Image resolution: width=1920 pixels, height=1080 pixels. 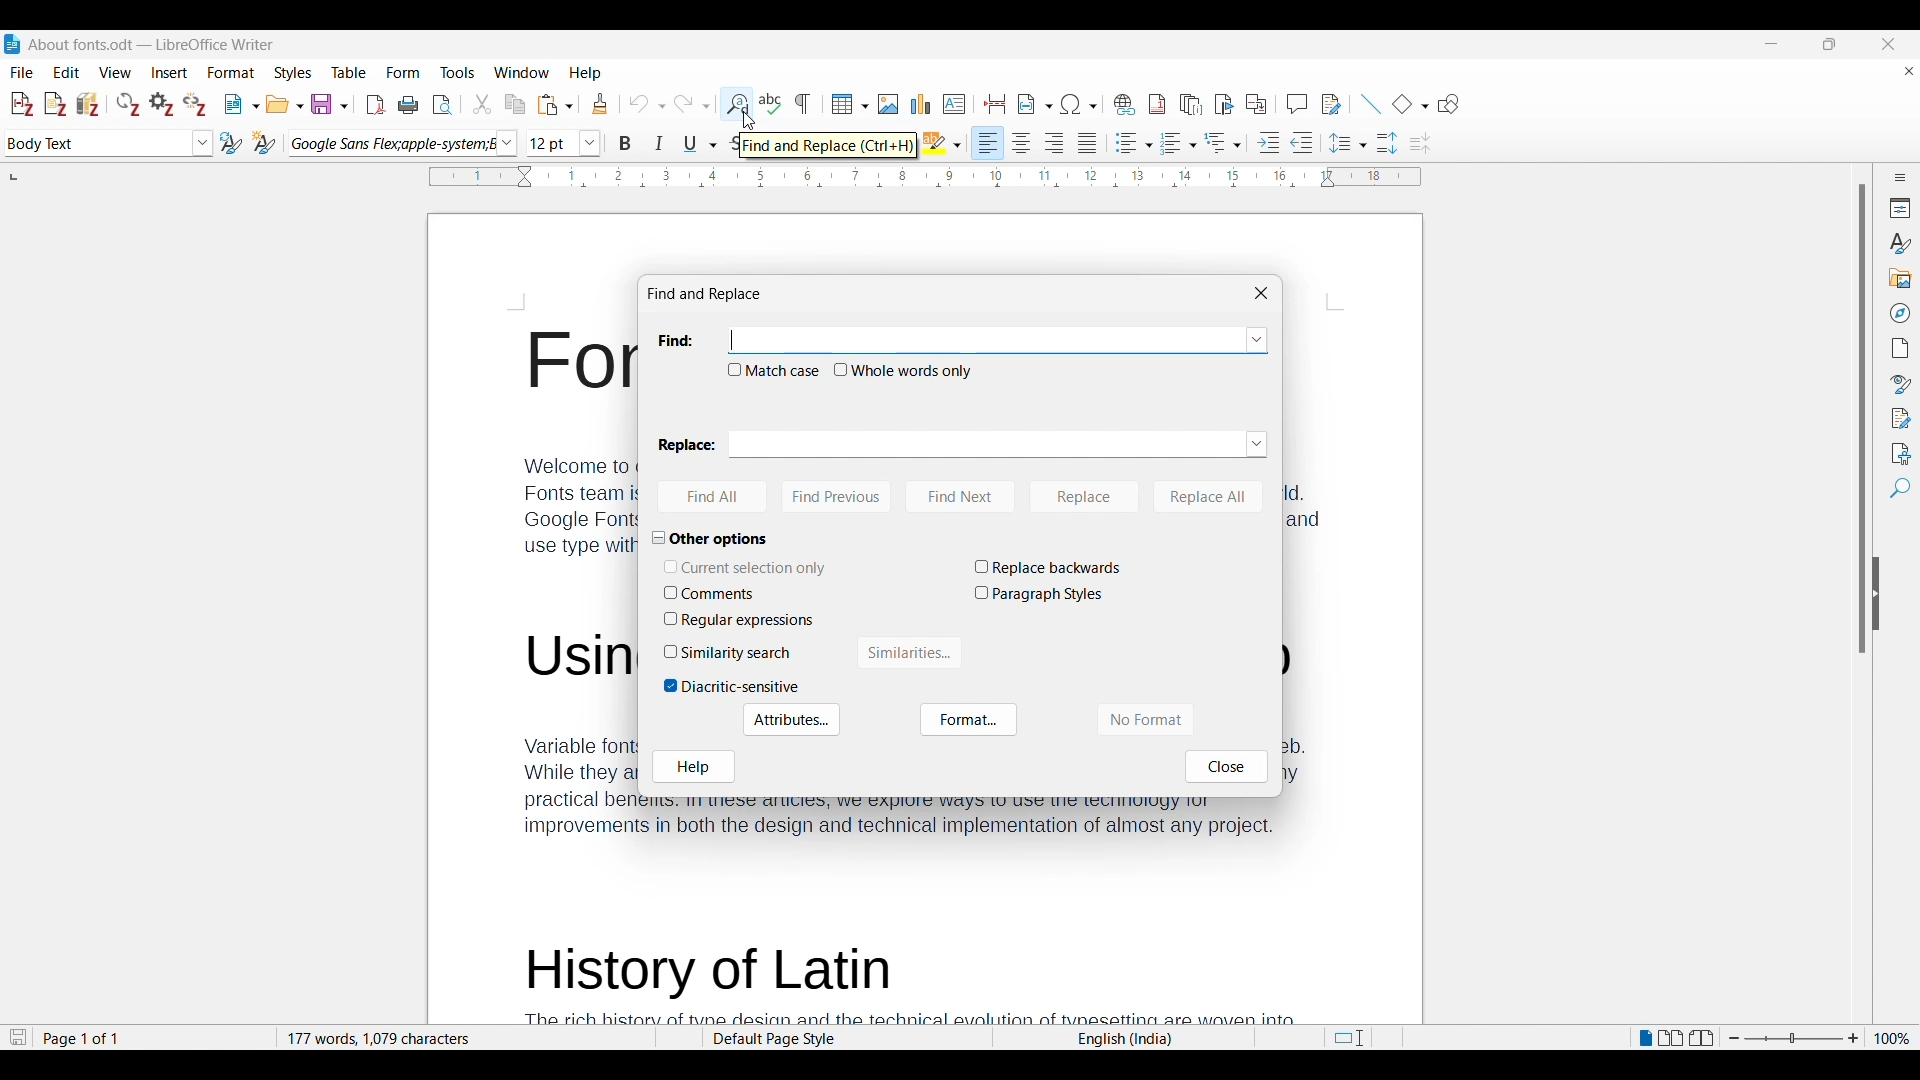 What do you see at coordinates (660, 143) in the screenshot?
I see `Italics` at bounding box center [660, 143].